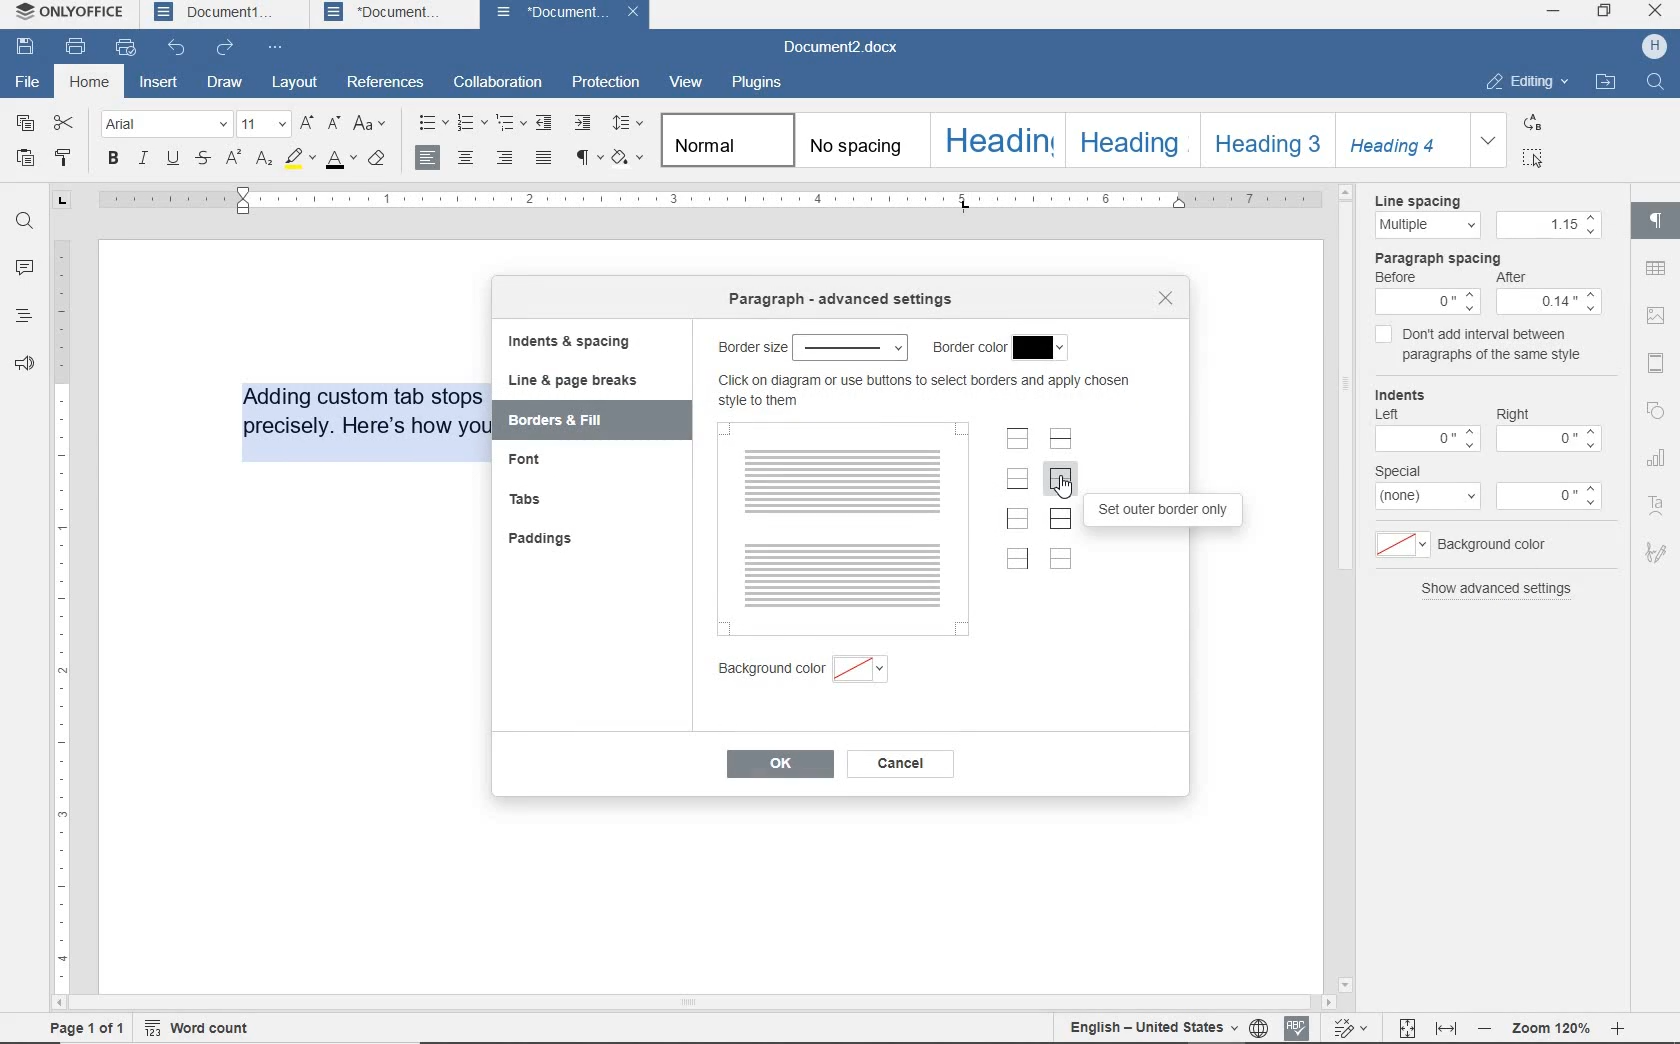  What do you see at coordinates (1046, 347) in the screenshot?
I see `border color menu` at bounding box center [1046, 347].